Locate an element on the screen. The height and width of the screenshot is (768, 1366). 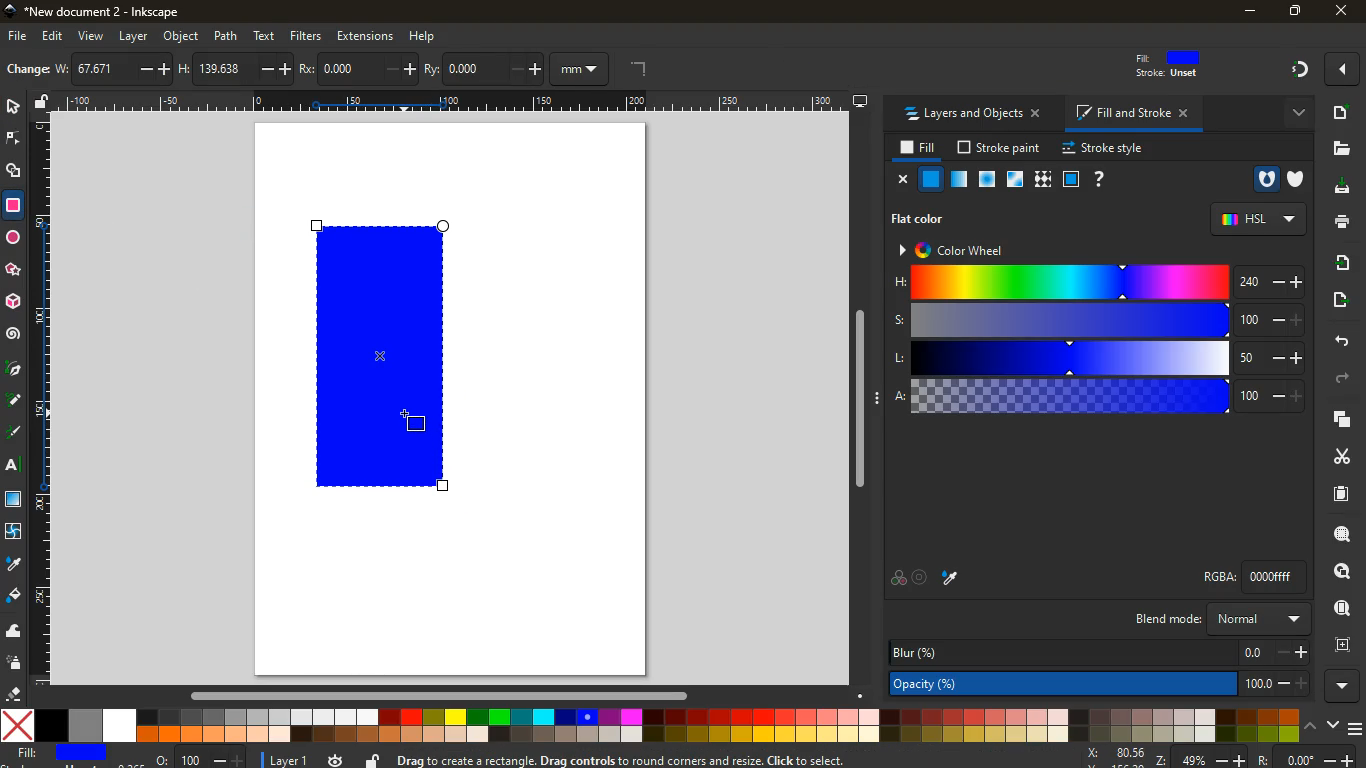
aim is located at coordinates (920, 576).